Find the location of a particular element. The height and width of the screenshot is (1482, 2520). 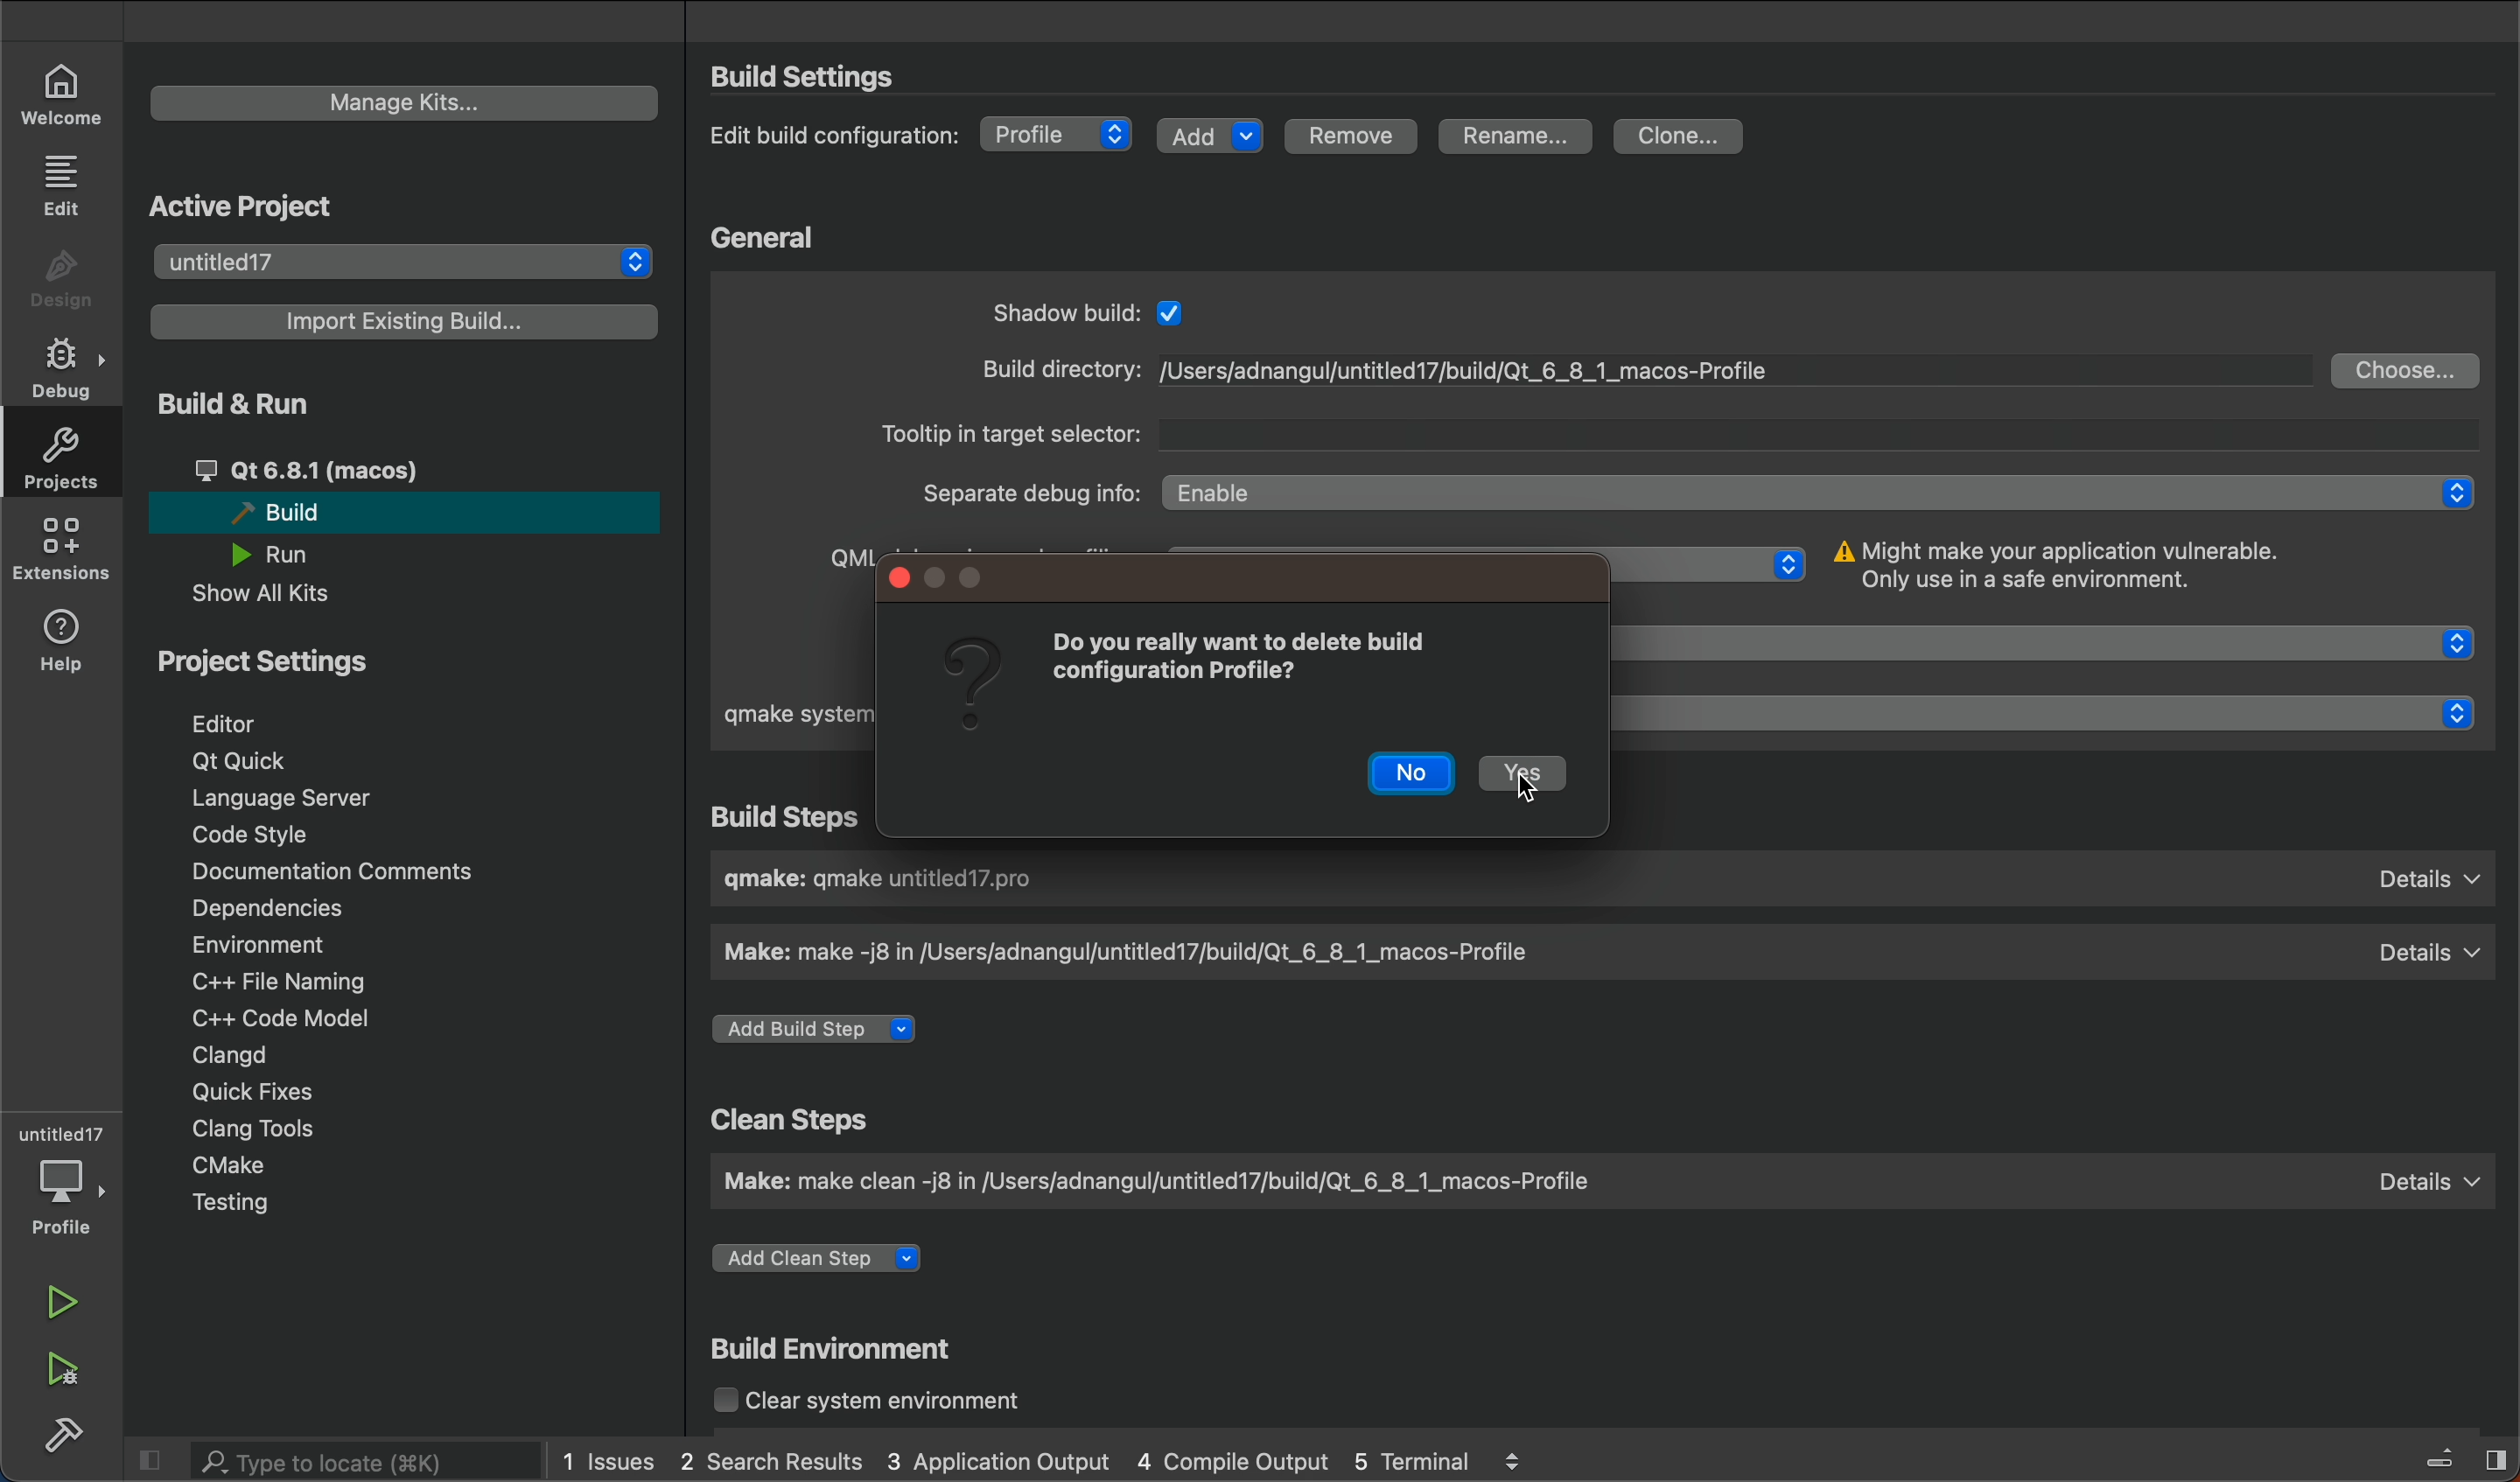

help is located at coordinates (62, 638).